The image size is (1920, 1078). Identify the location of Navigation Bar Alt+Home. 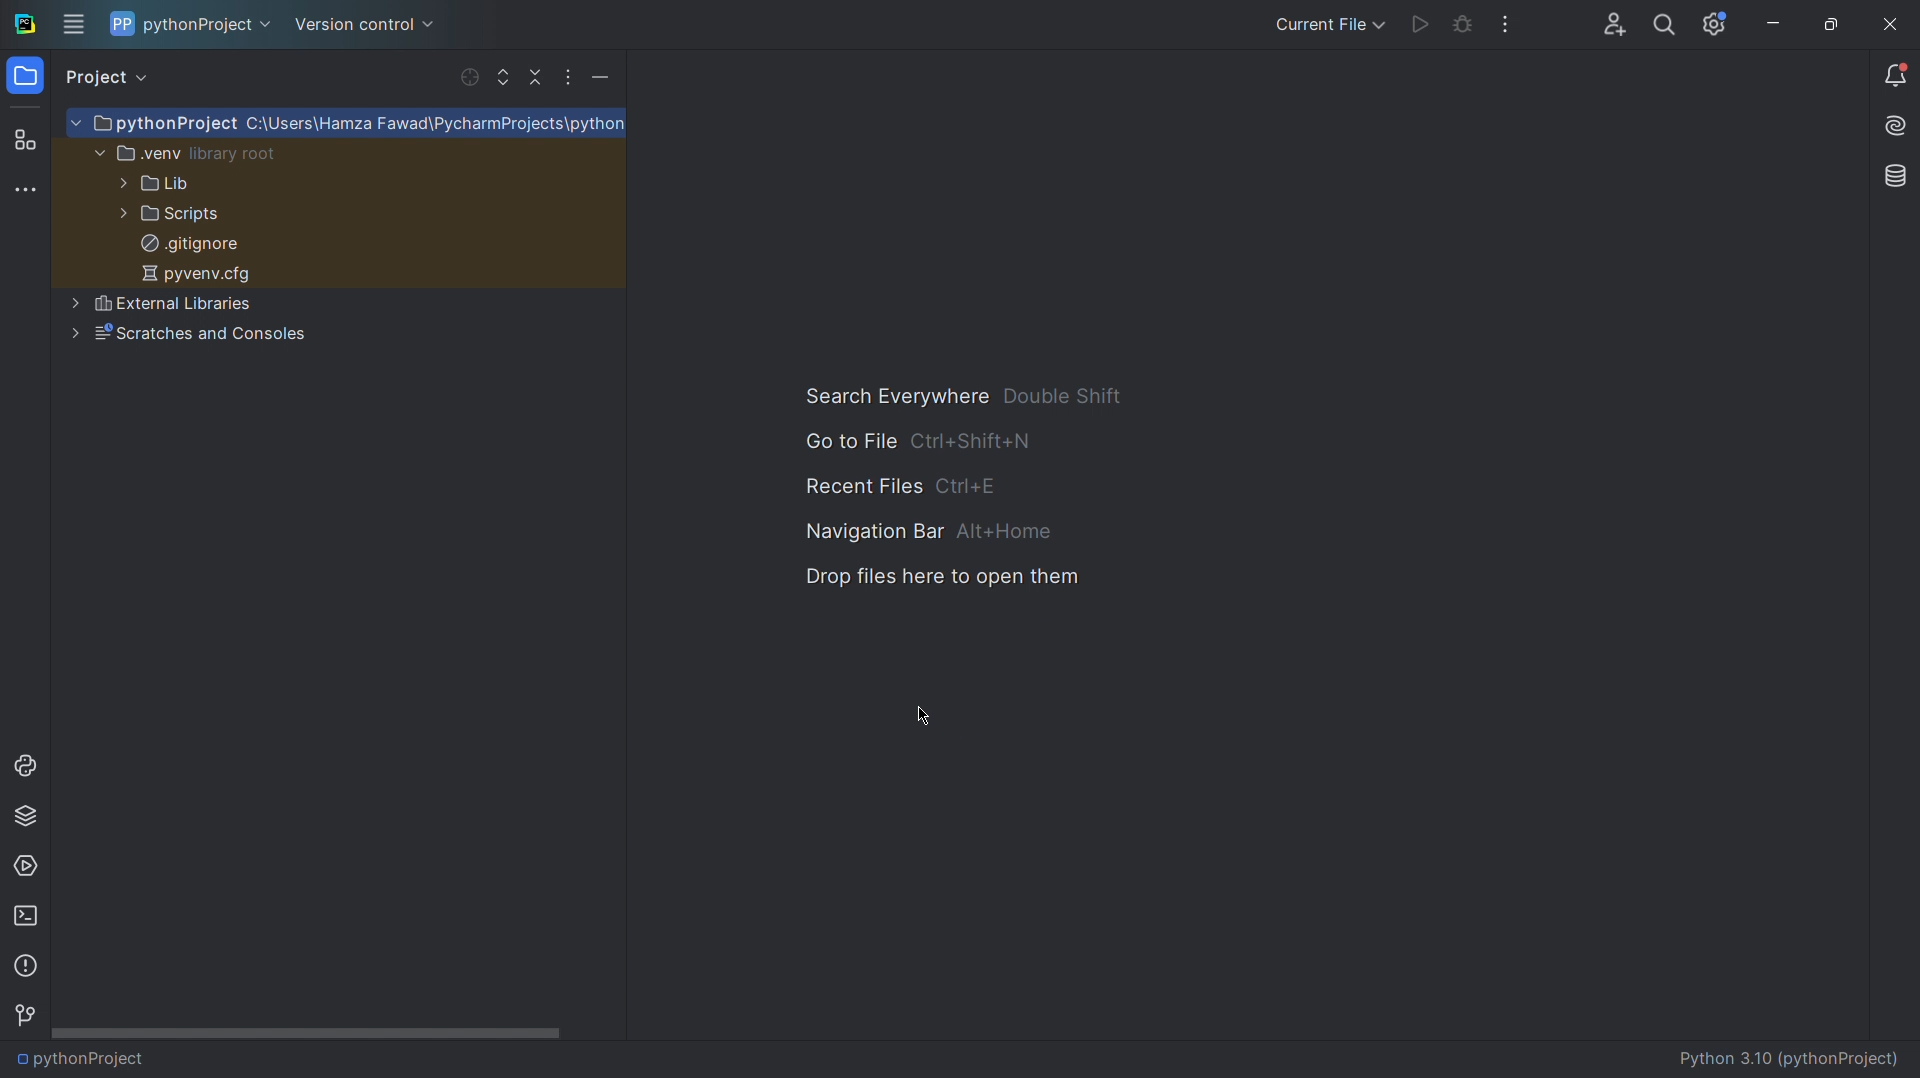
(955, 532).